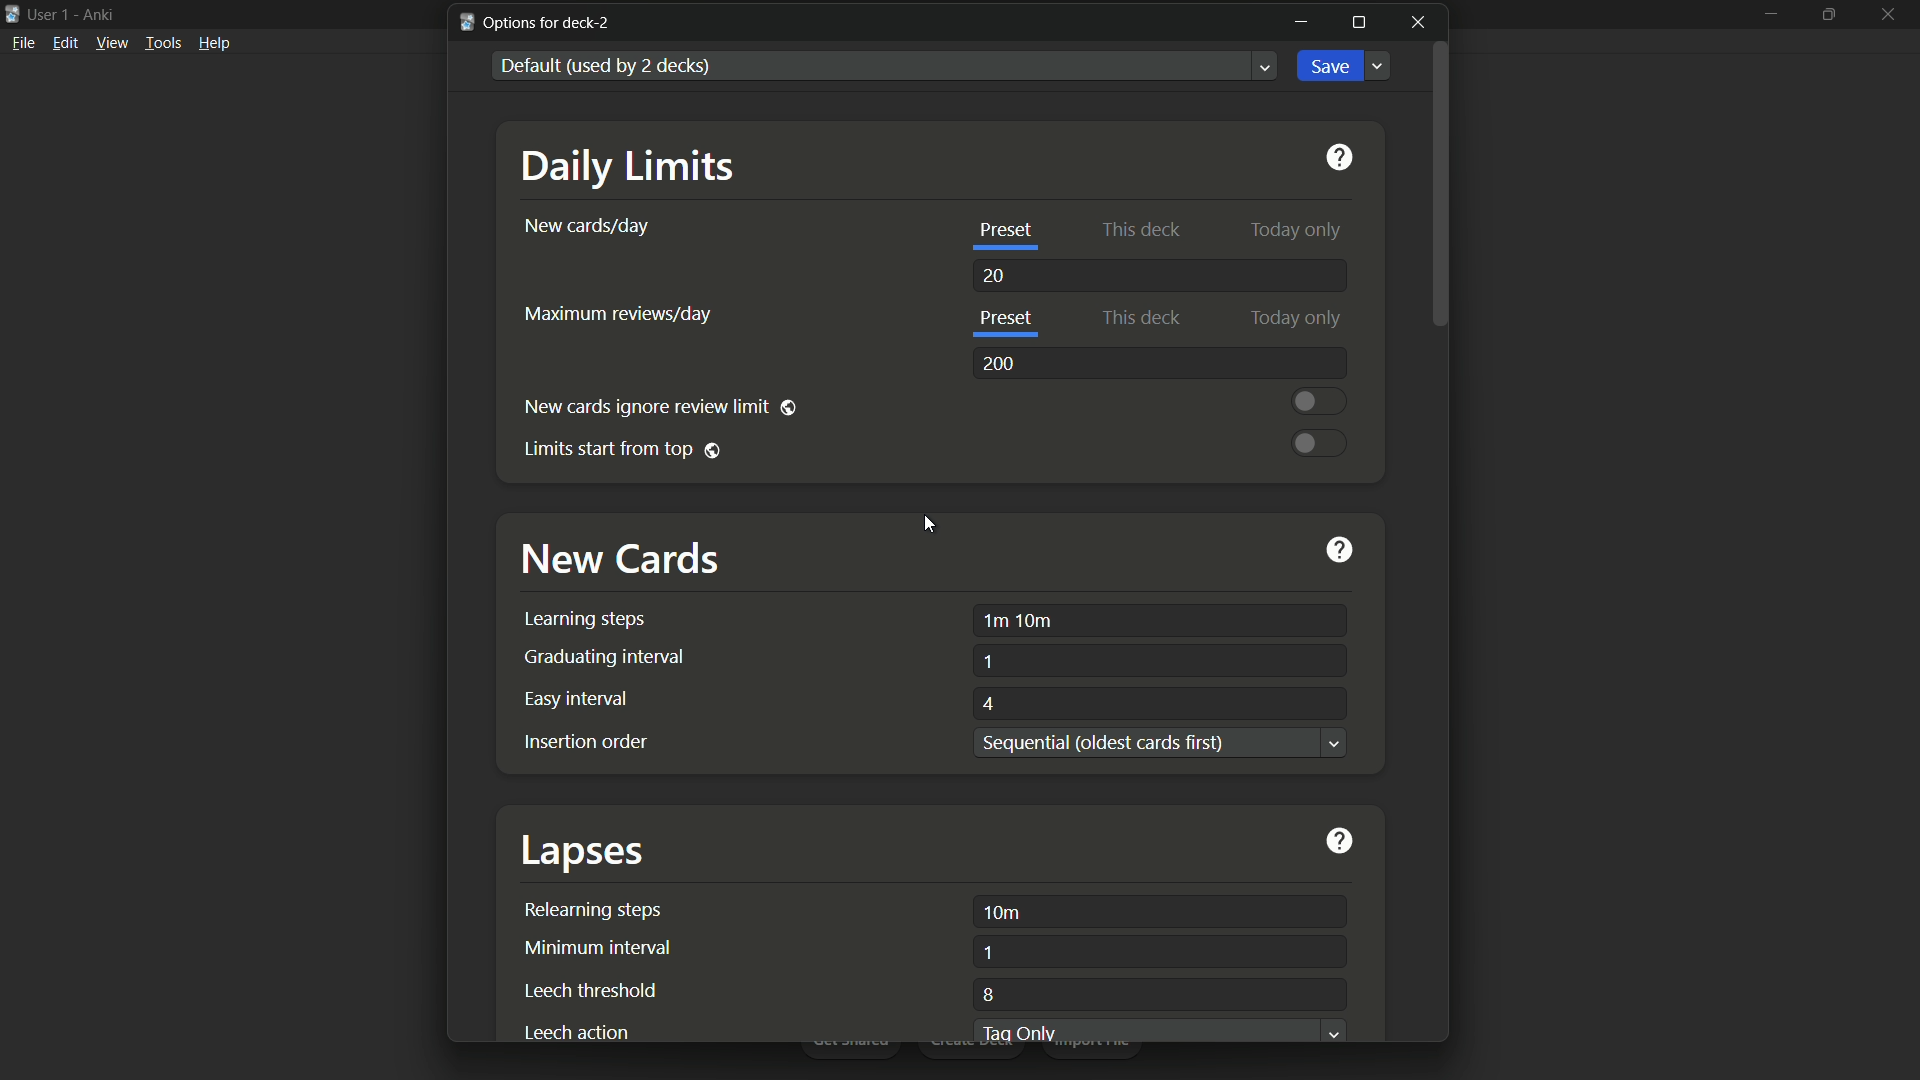 The width and height of the screenshot is (1920, 1080). What do you see at coordinates (1319, 399) in the screenshot?
I see `toggle button` at bounding box center [1319, 399].